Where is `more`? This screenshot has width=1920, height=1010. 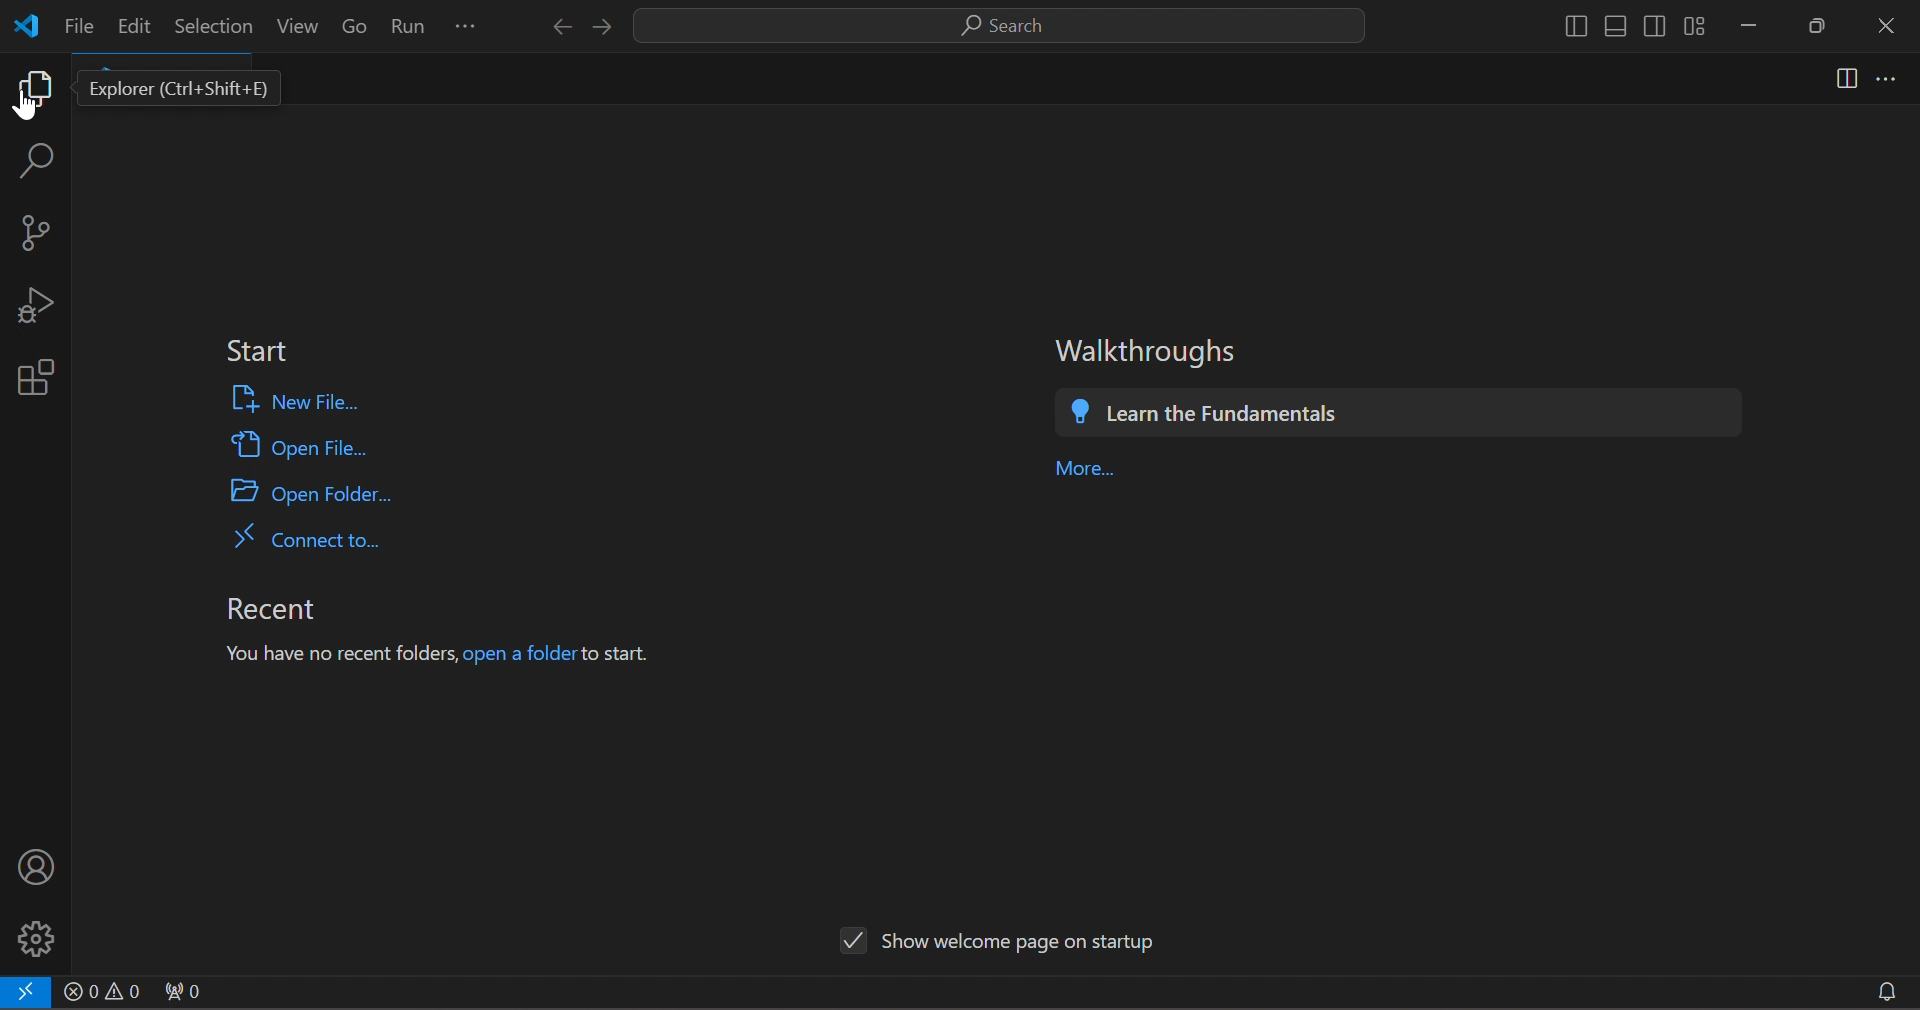 more is located at coordinates (1086, 468).